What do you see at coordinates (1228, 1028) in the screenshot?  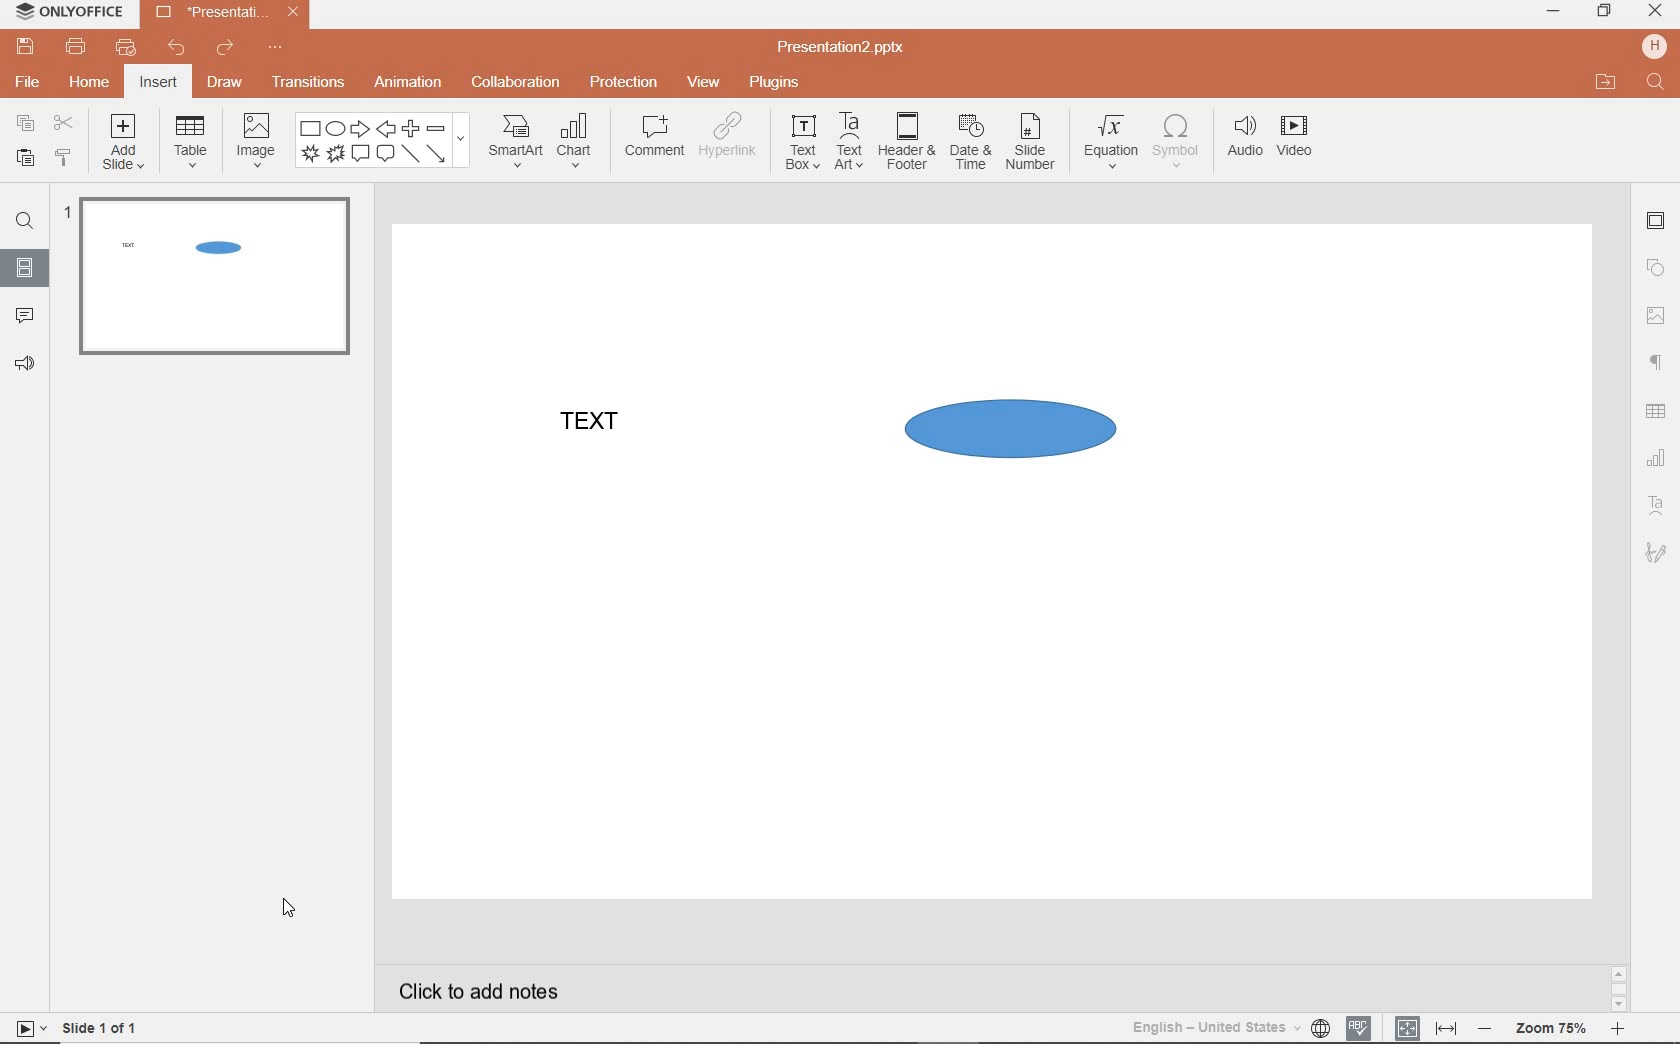 I see `TEXT LANGUAGE` at bounding box center [1228, 1028].